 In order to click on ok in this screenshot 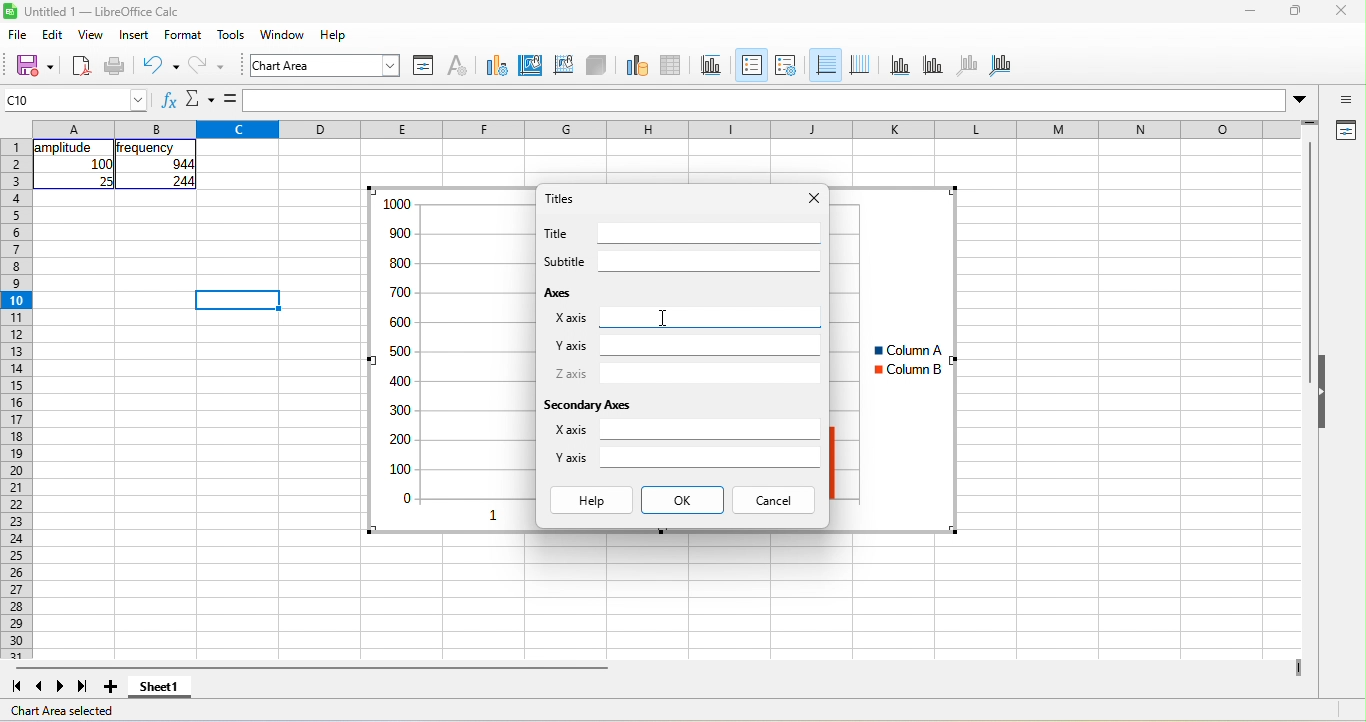, I will do `click(683, 500)`.